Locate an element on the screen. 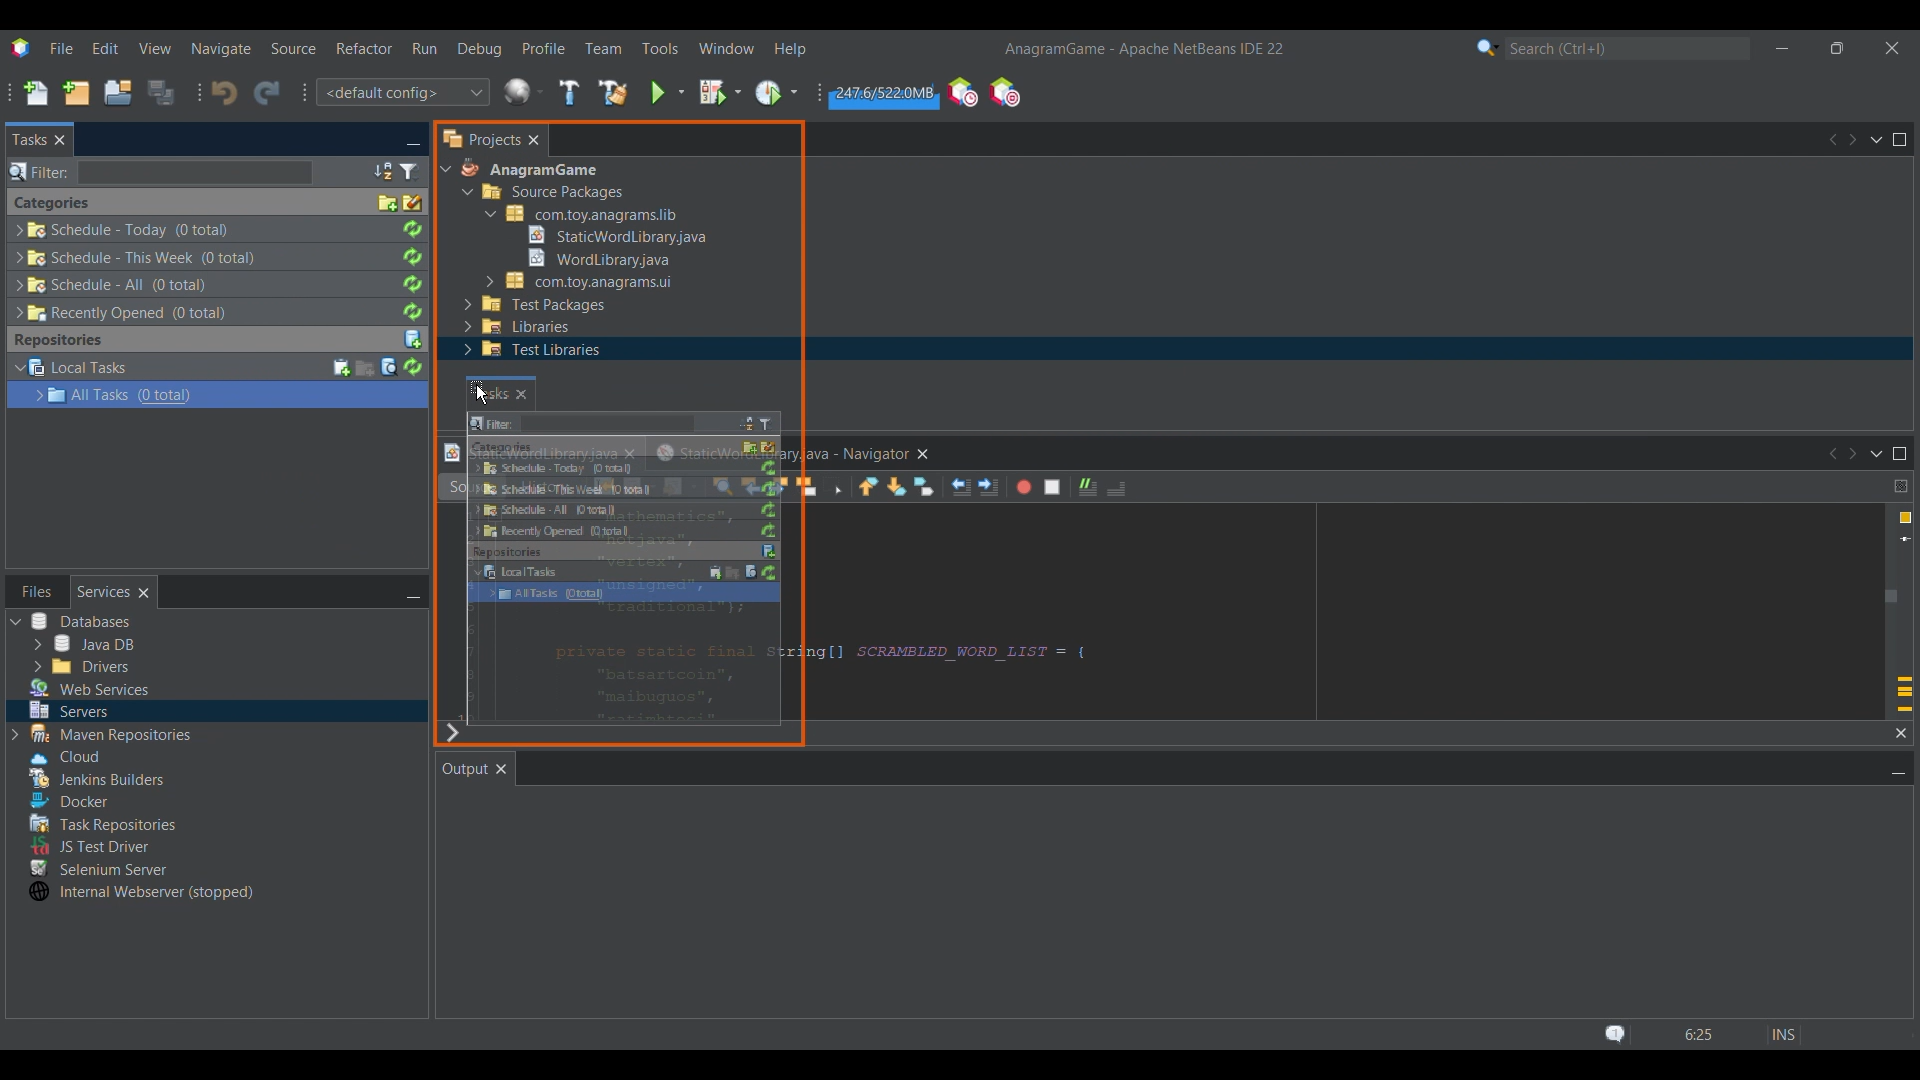  Refresh respective task is located at coordinates (412, 271).